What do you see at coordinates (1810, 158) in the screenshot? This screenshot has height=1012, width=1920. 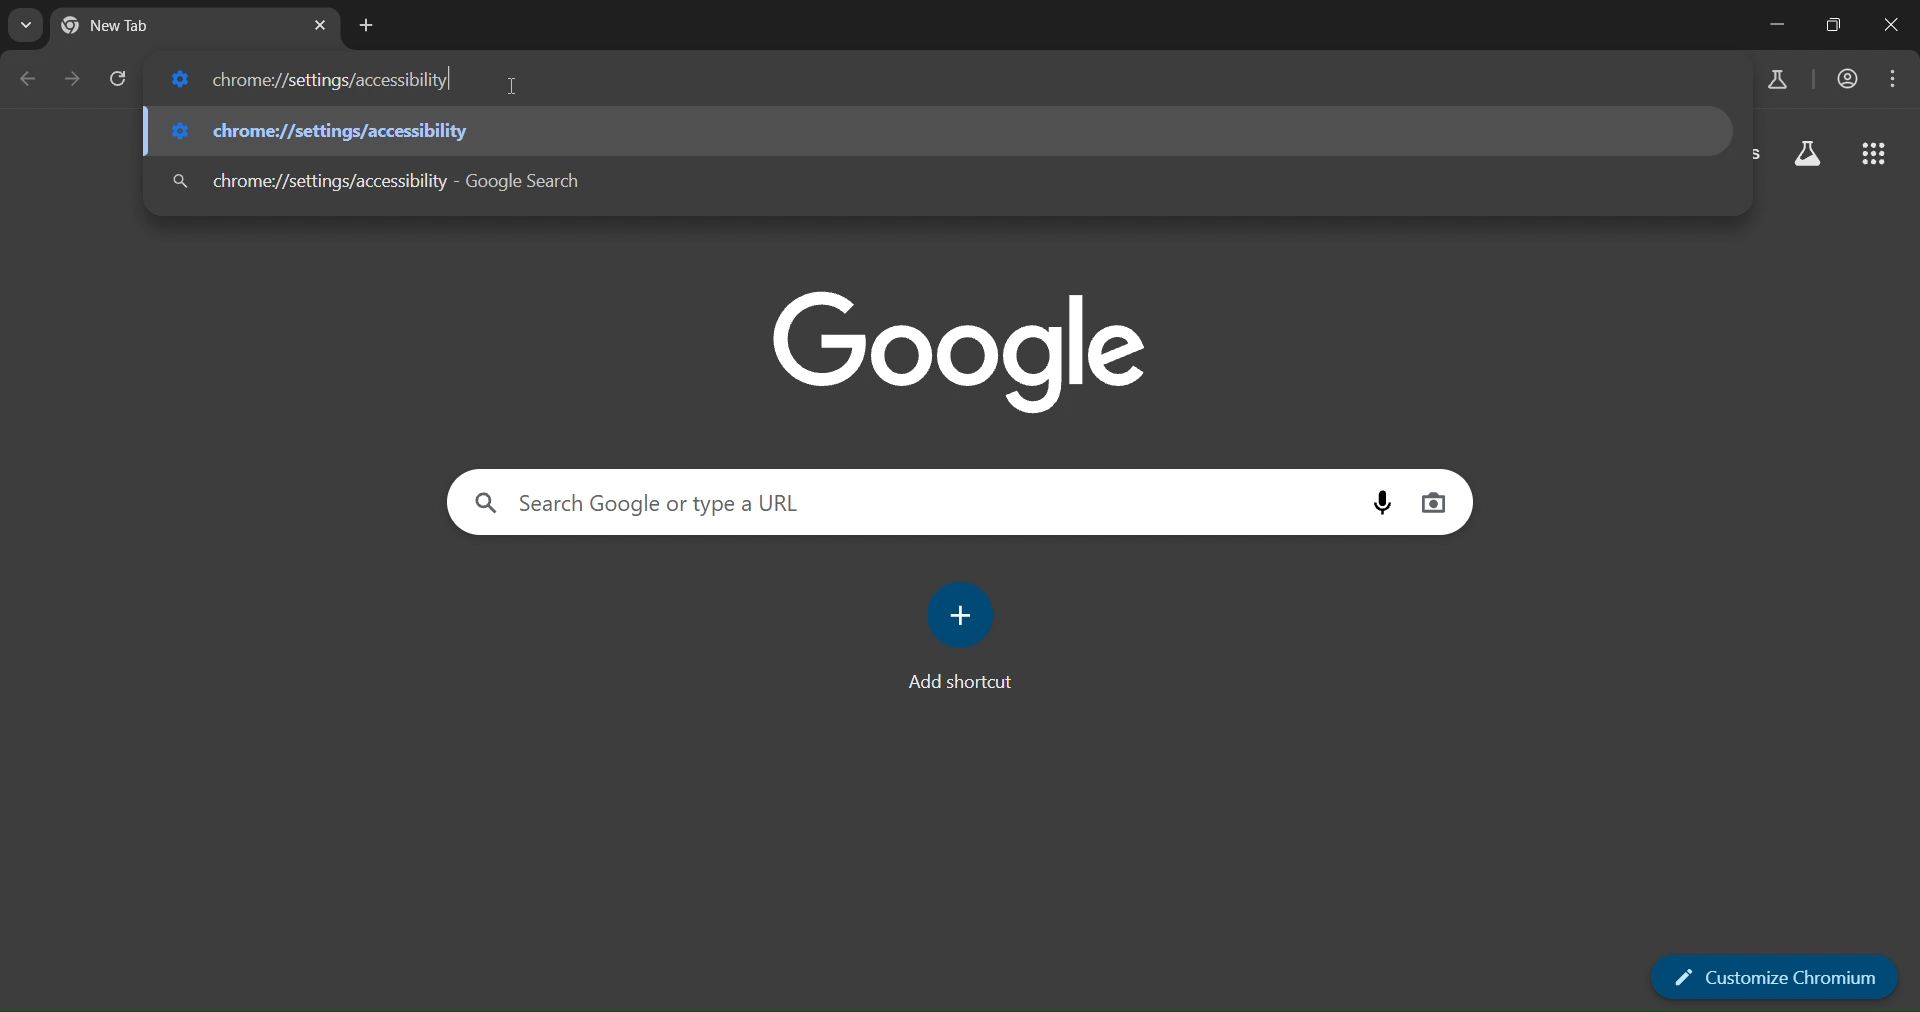 I see `search labs` at bounding box center [1810, 158].